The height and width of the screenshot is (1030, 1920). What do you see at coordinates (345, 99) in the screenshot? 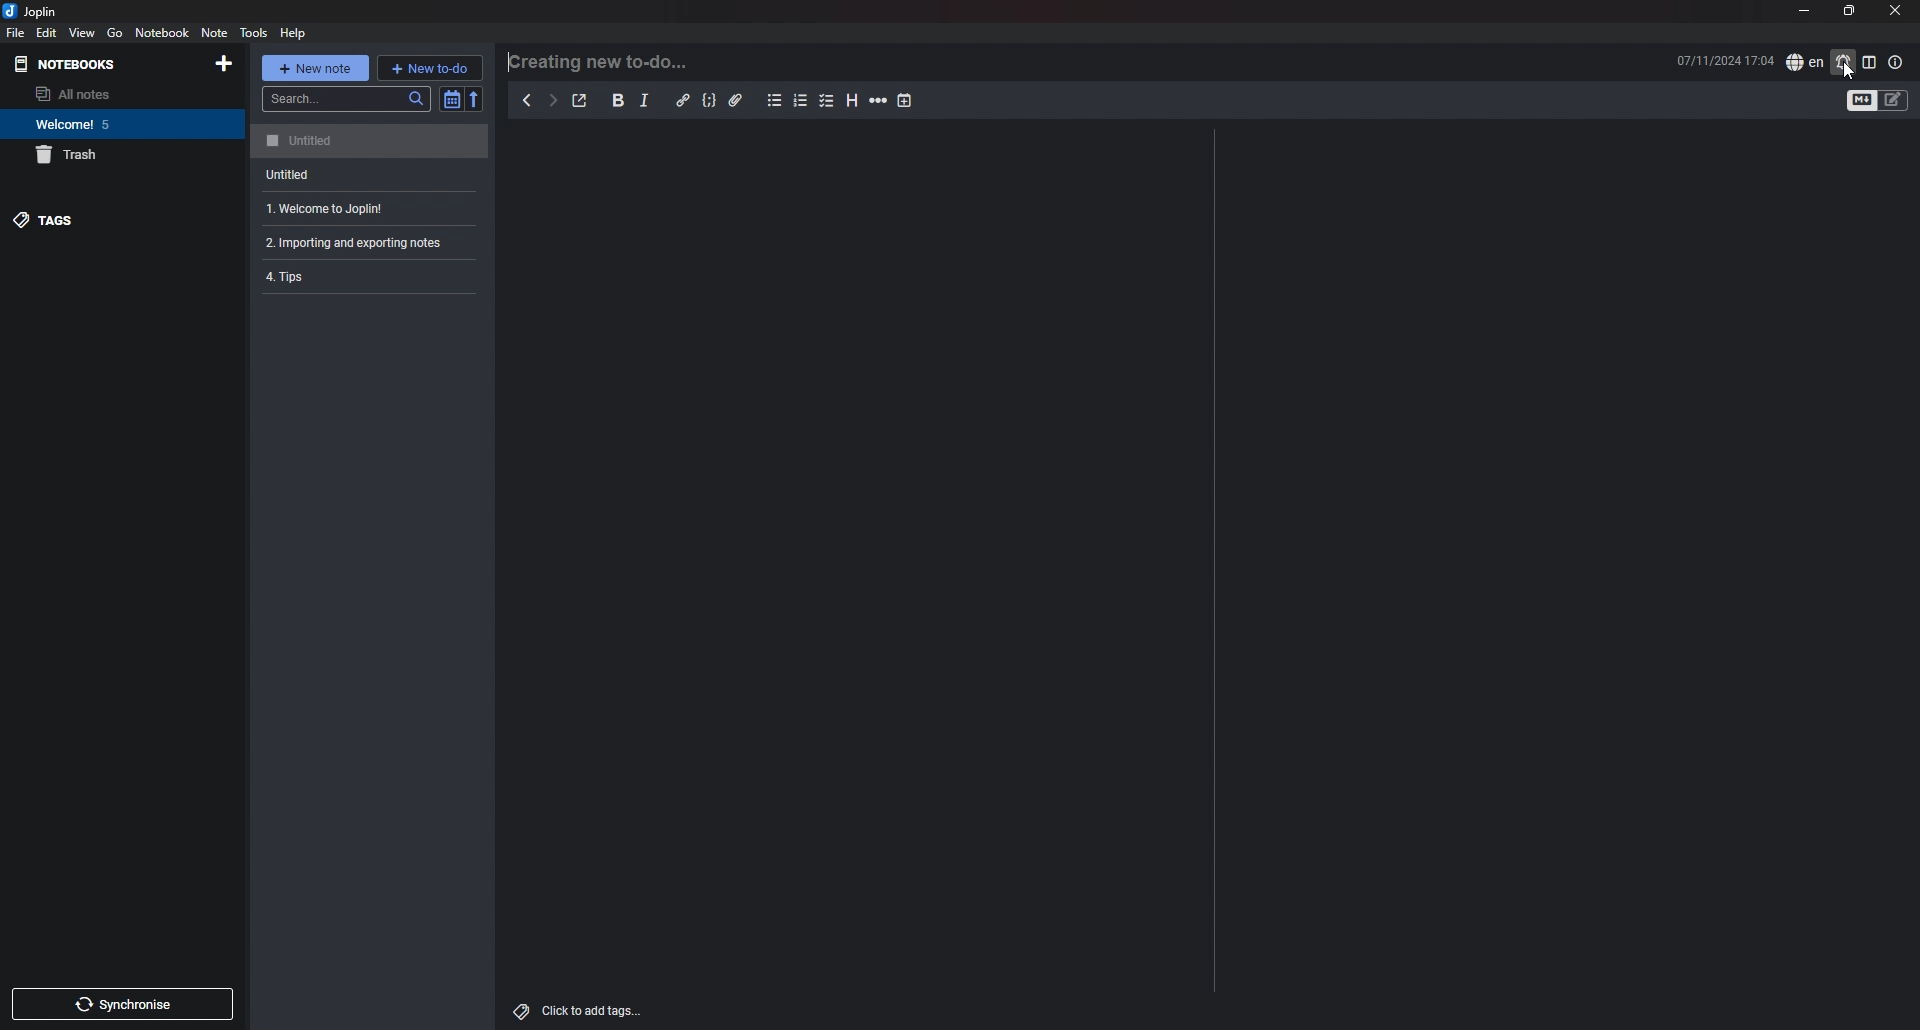
I see `search bar` at bounding box center [345, 99].